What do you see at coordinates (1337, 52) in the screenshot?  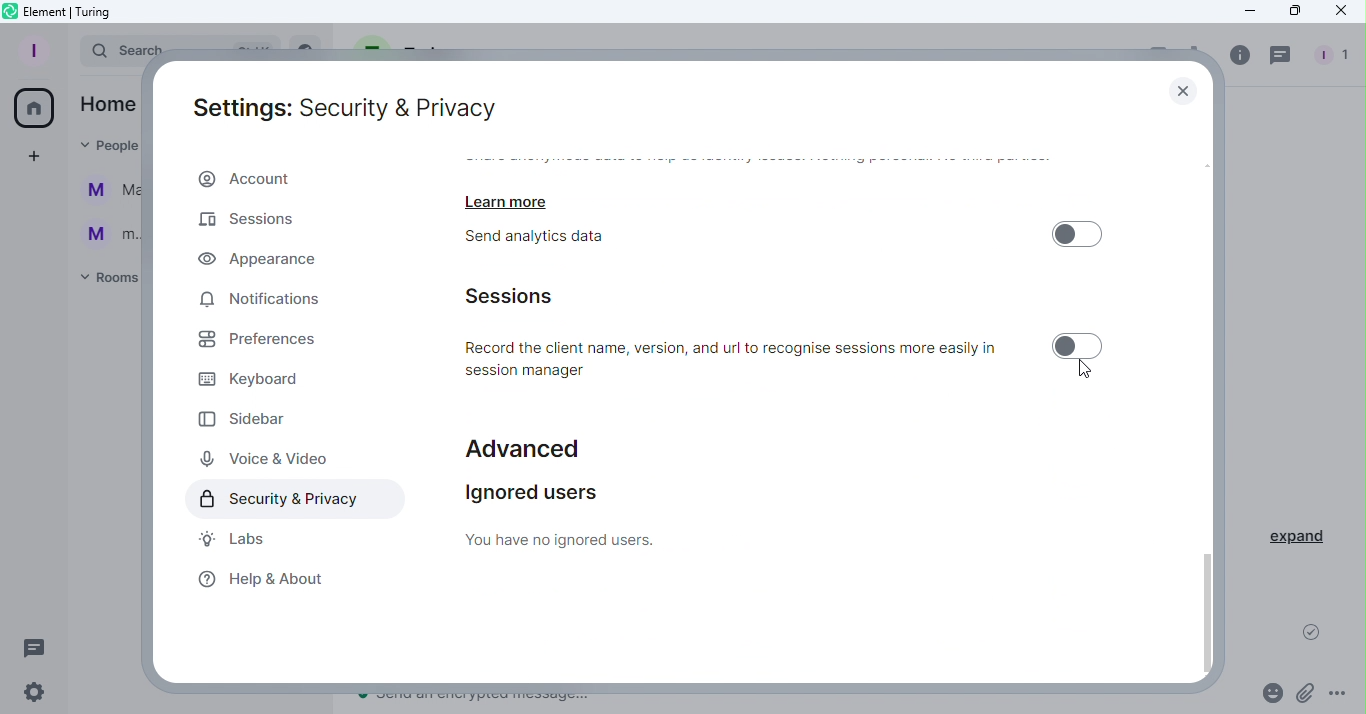 I see `People` at bounding box center [1337, 52].